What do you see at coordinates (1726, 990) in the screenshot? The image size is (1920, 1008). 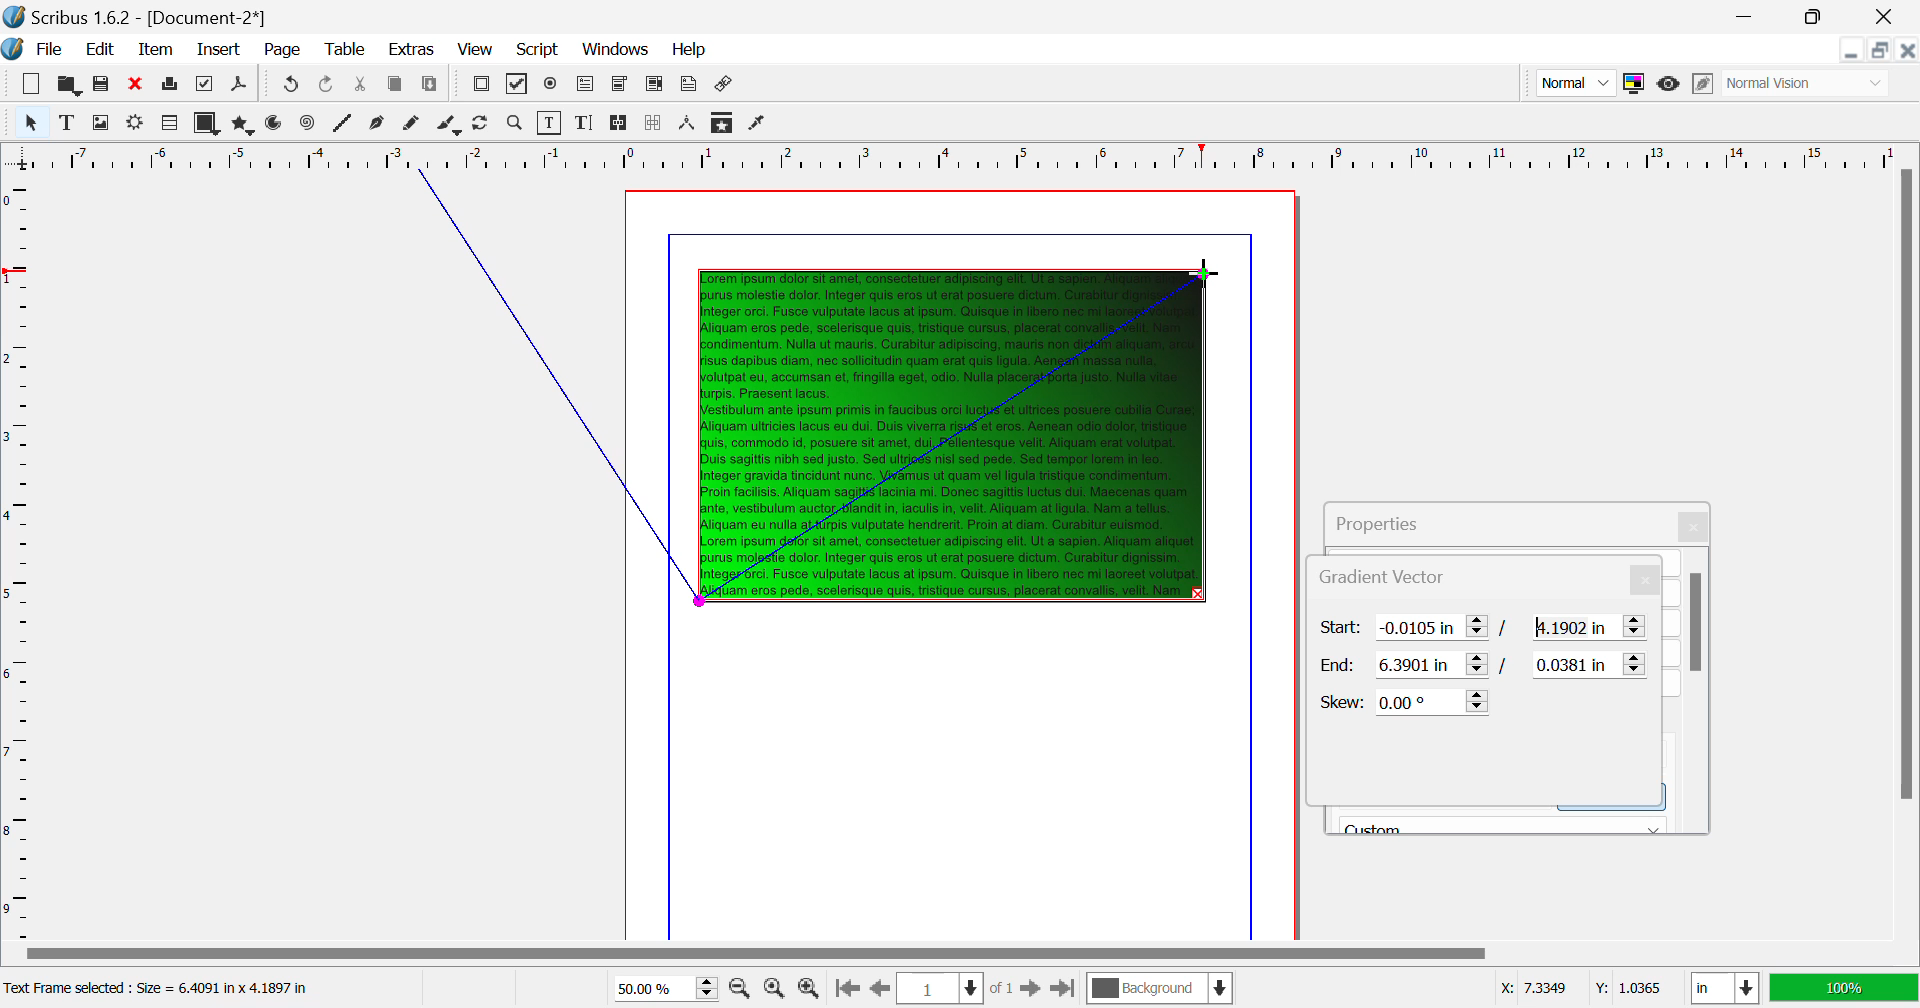 I see `Measurement Units` at bounding box center [1726, 990].